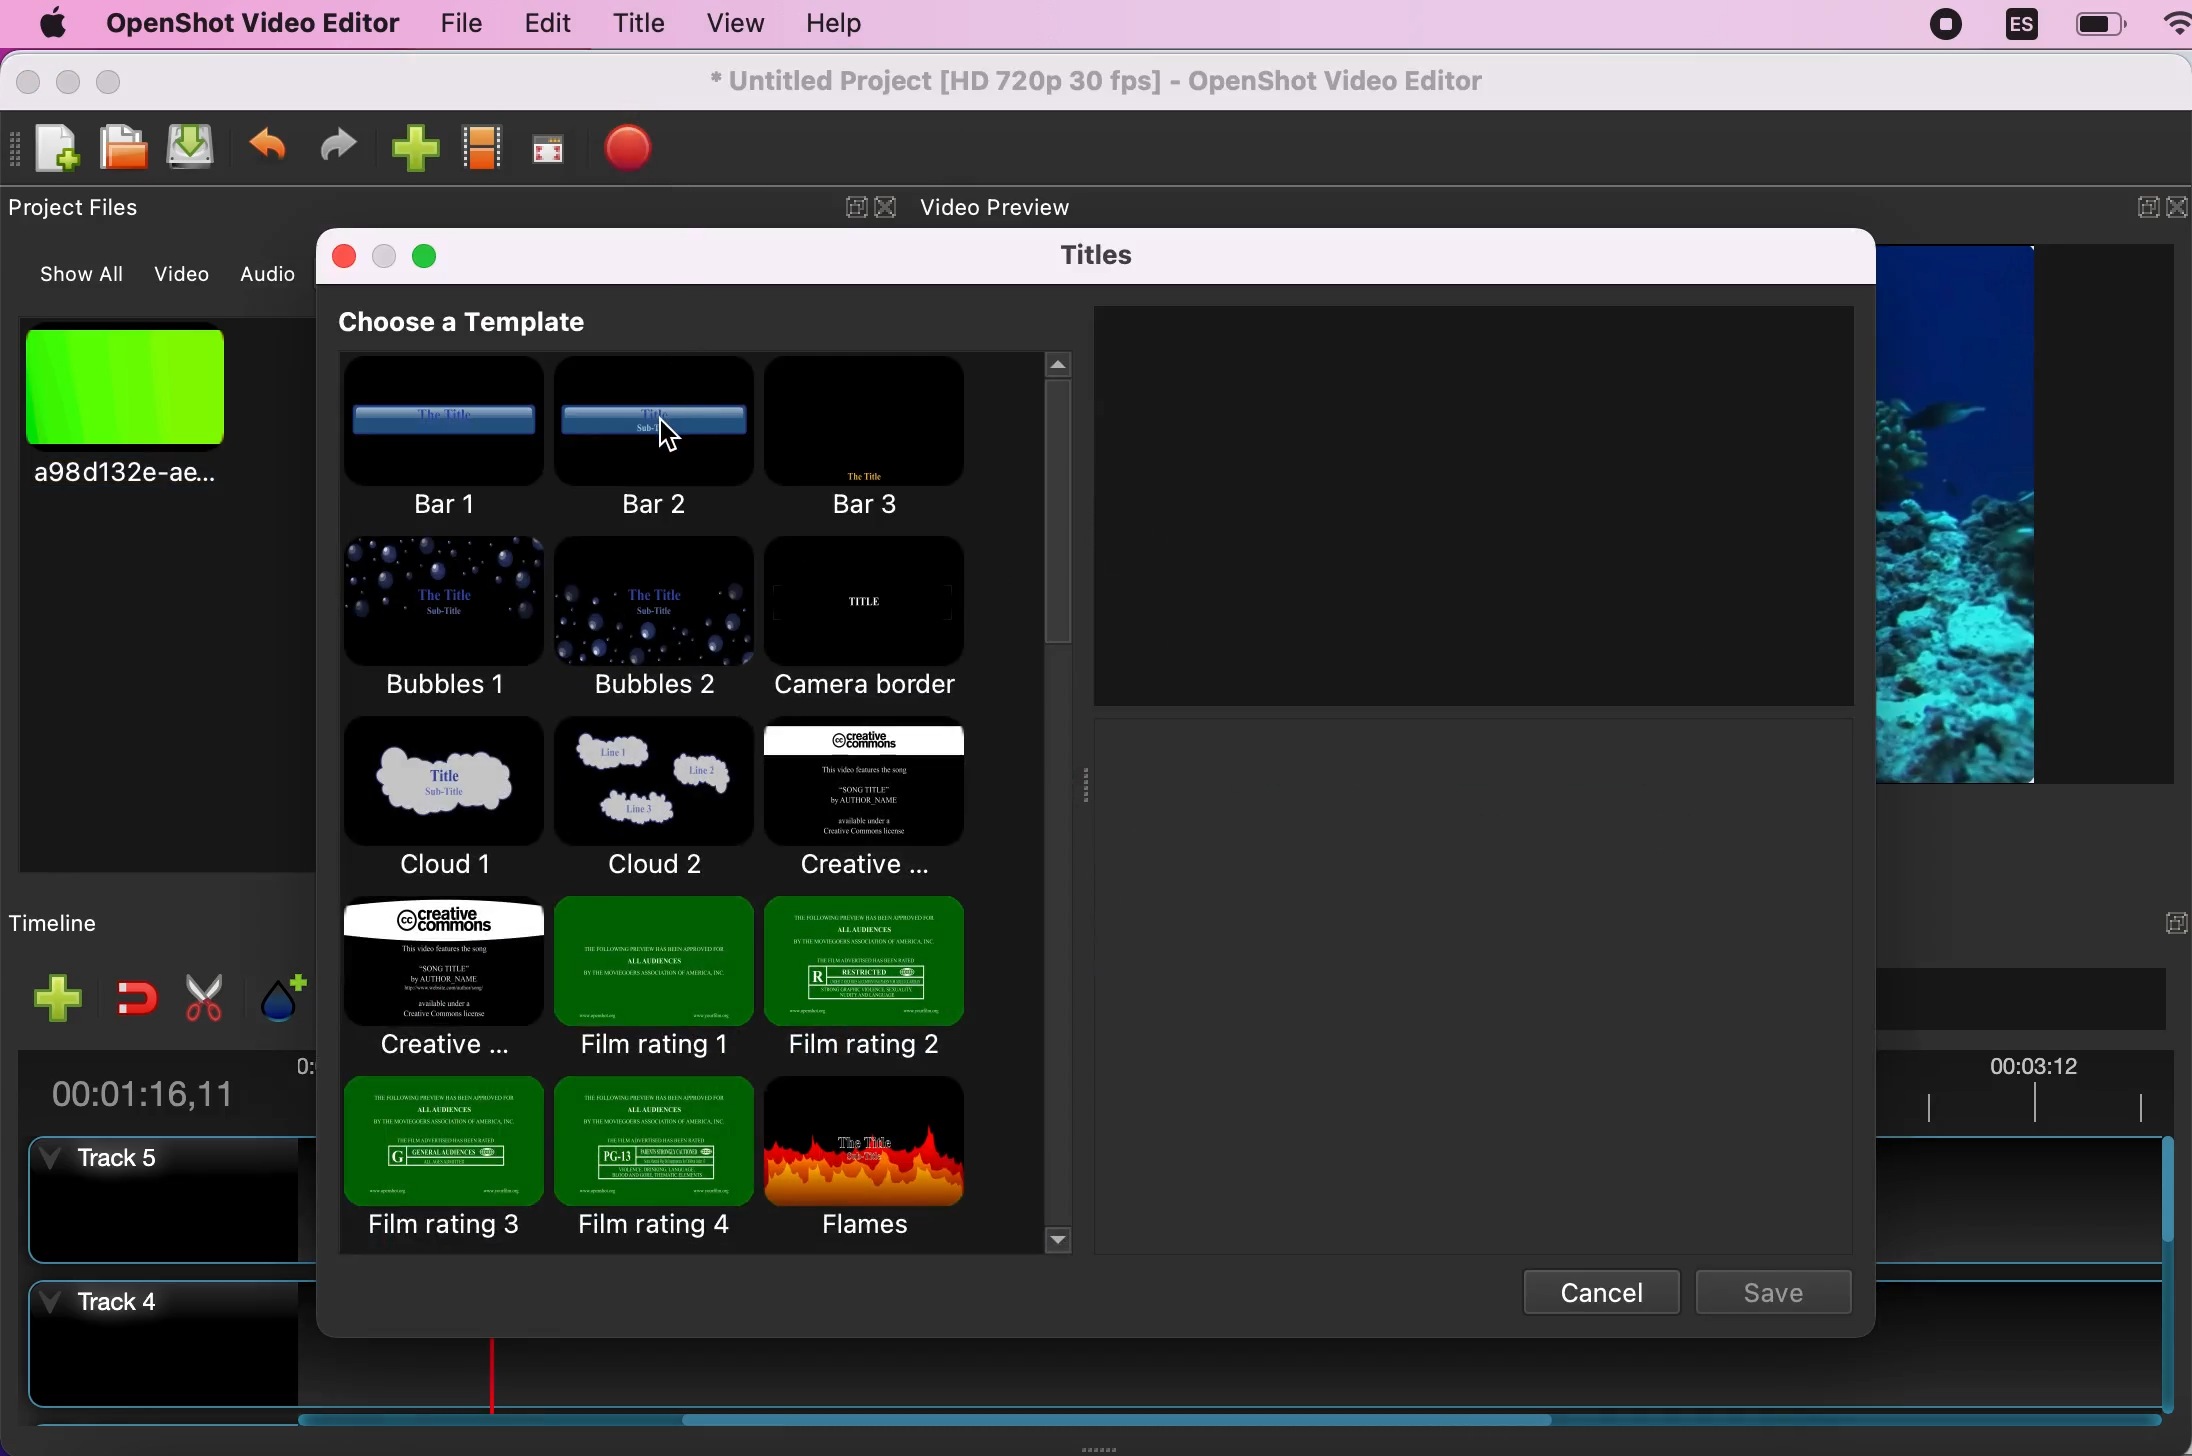 Image resolution: width=2192 pixels, height=1456 pixels. I want to click on choose a template, so click(504, 323).